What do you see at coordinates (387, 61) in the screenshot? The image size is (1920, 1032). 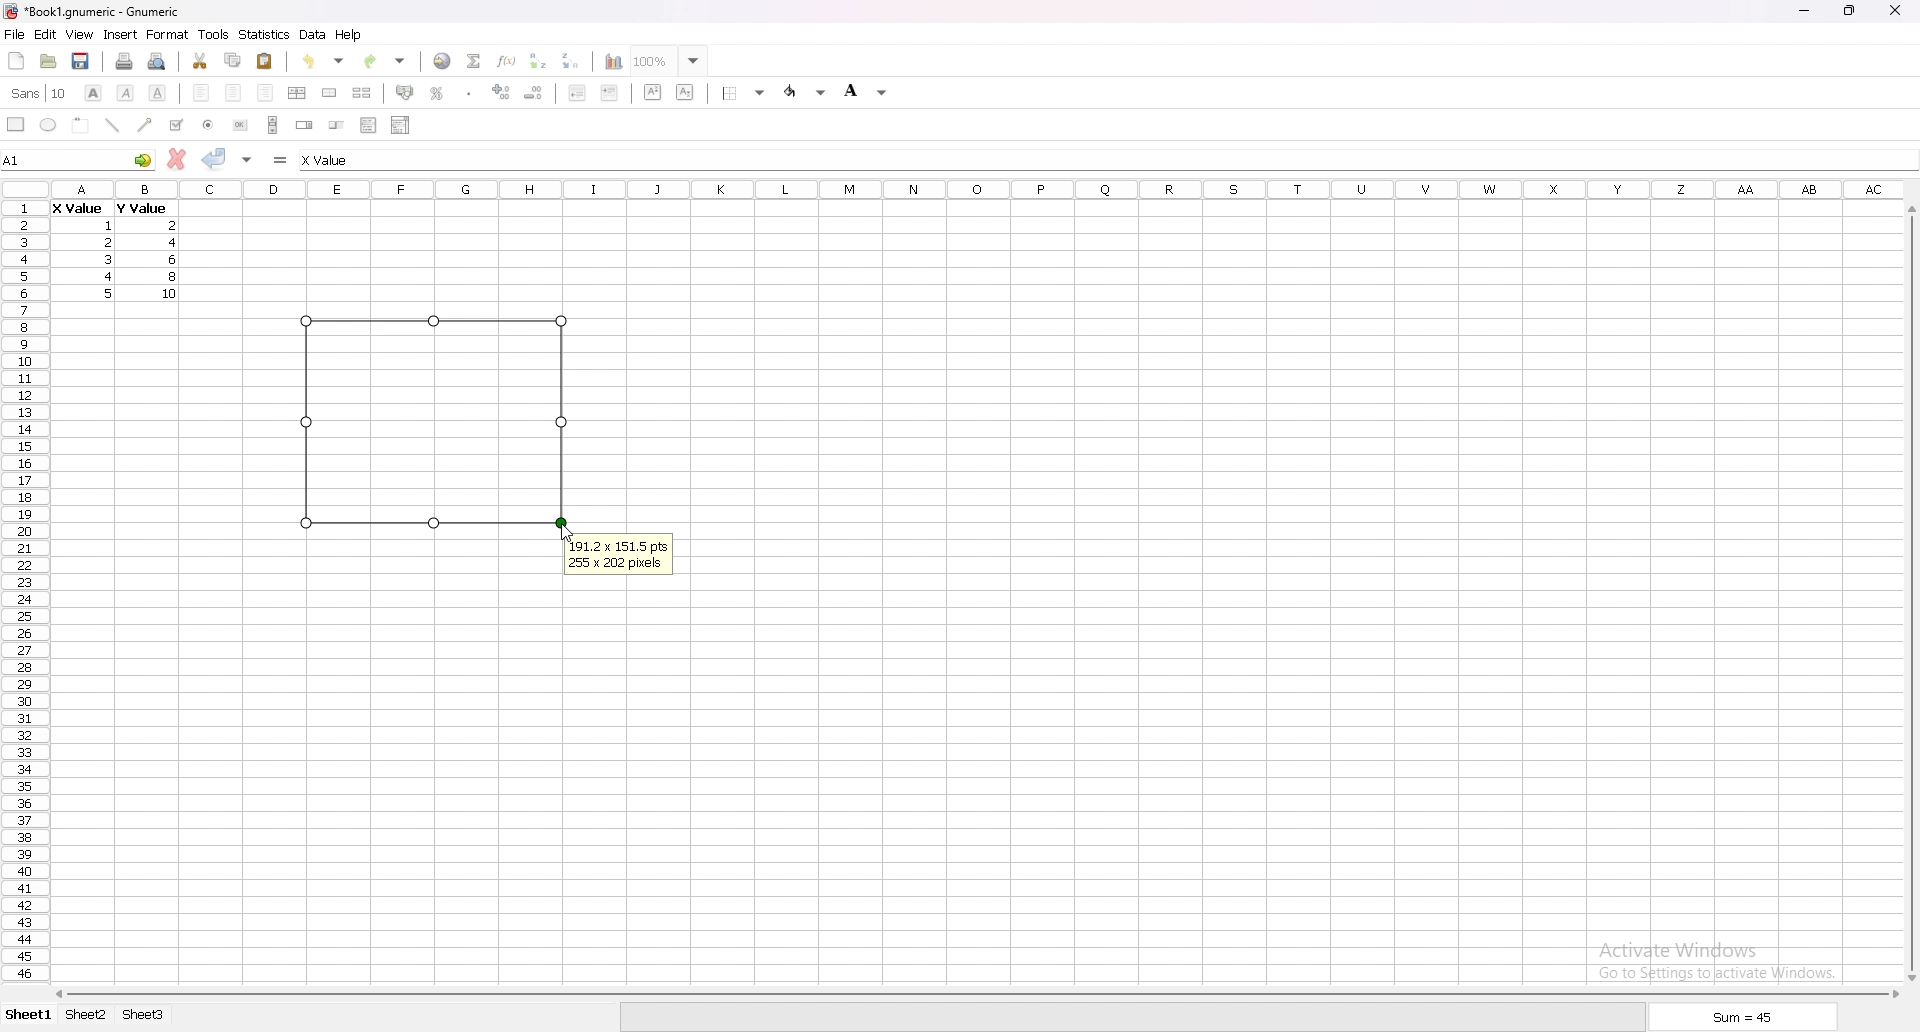 I see `redo` at bounding box center [387, 61].